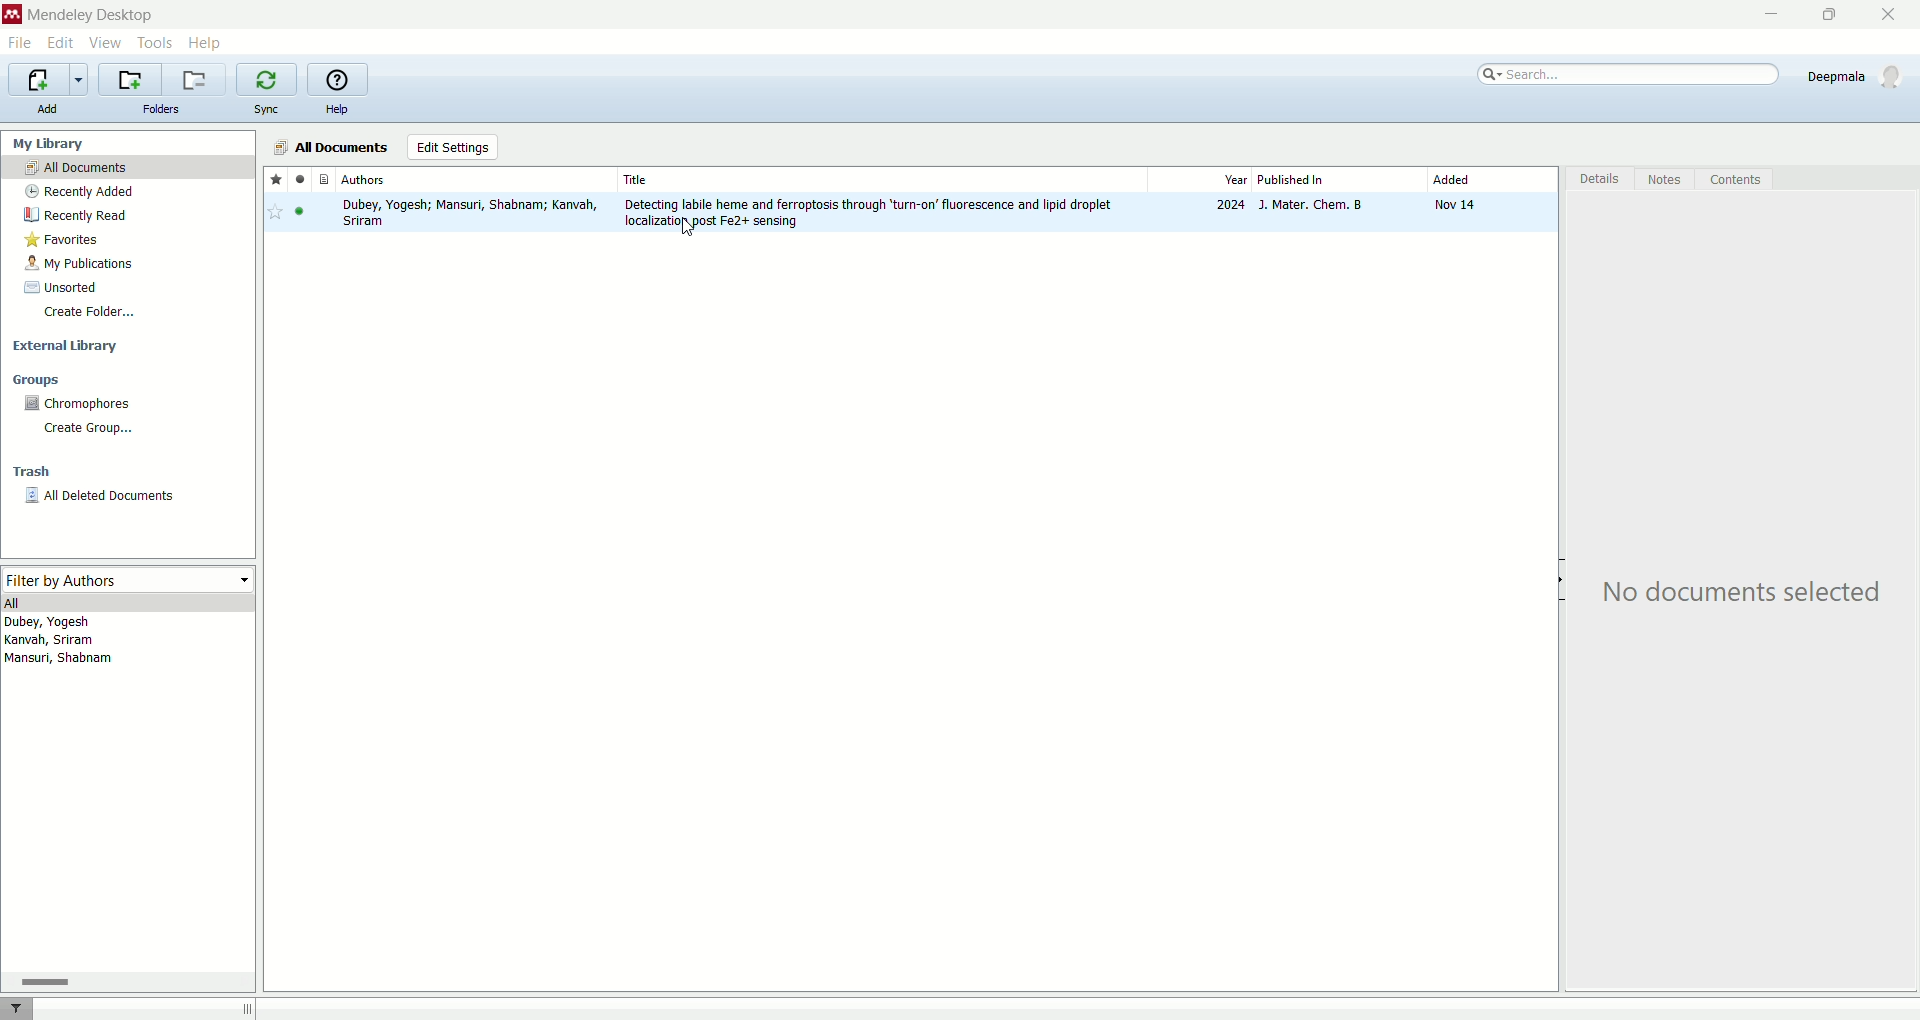  What do you see at coordinates (339, 110) in the screenshot?
I see `help` at bounding box center [339, 110].